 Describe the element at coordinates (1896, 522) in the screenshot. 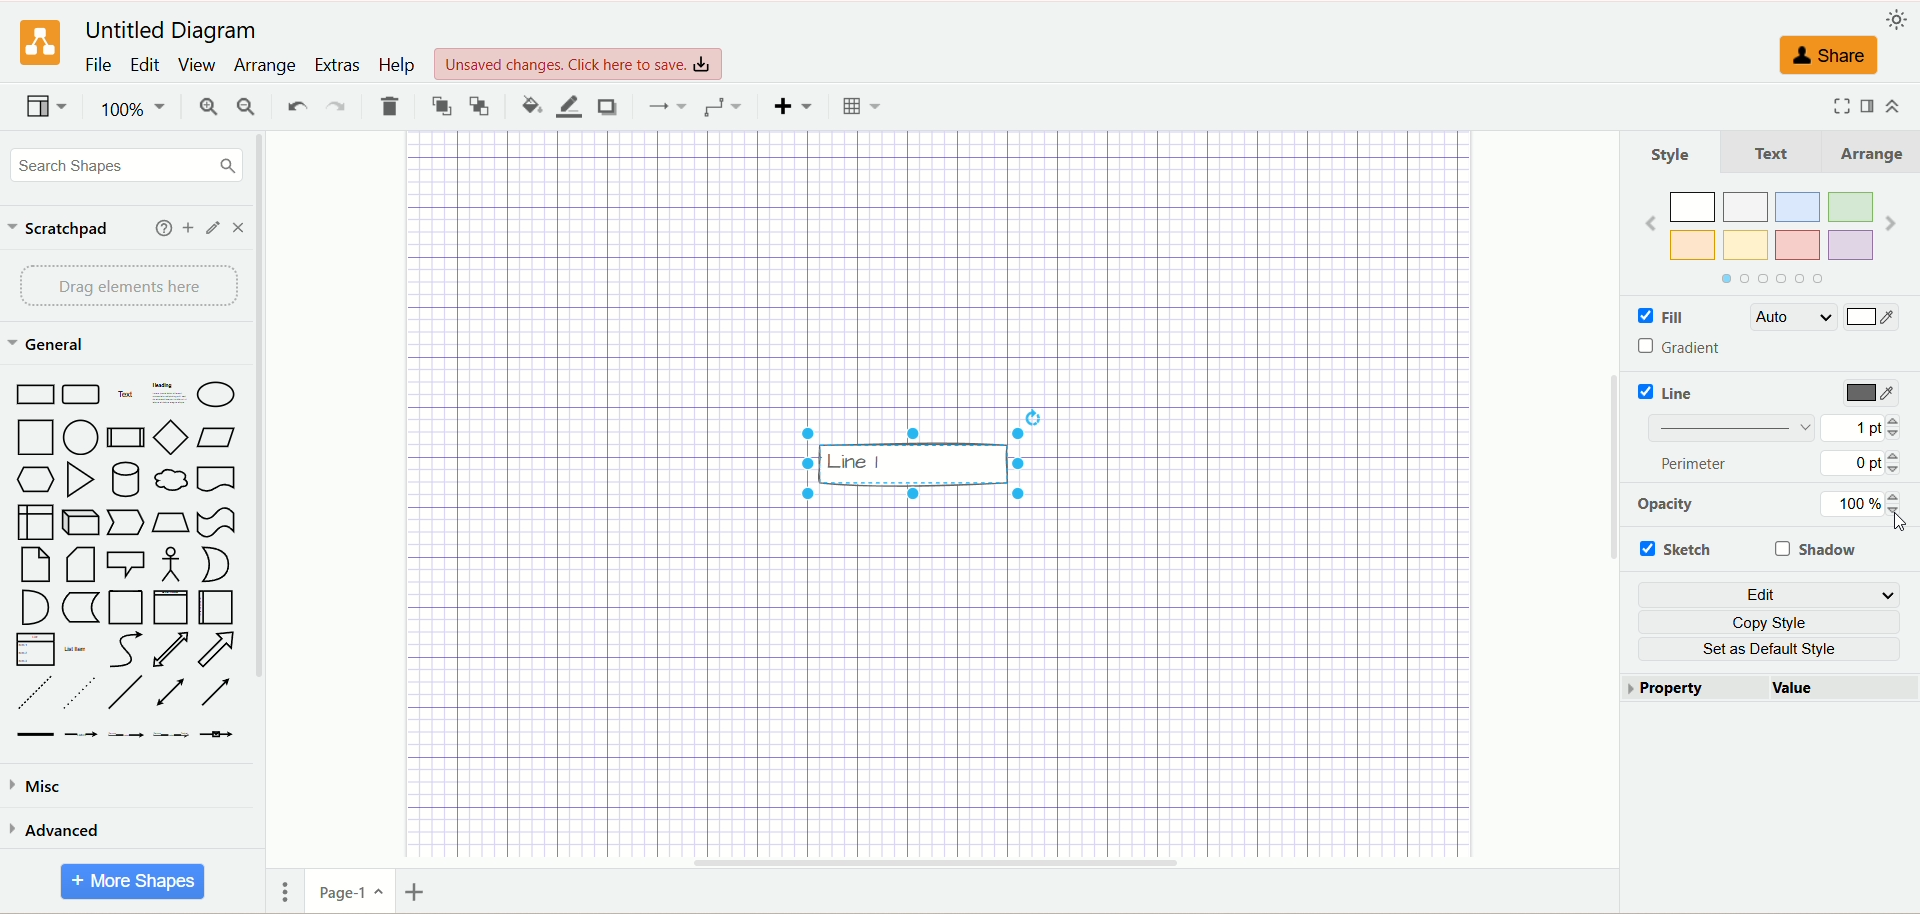

I see `Cursor at Opacity` at that location.